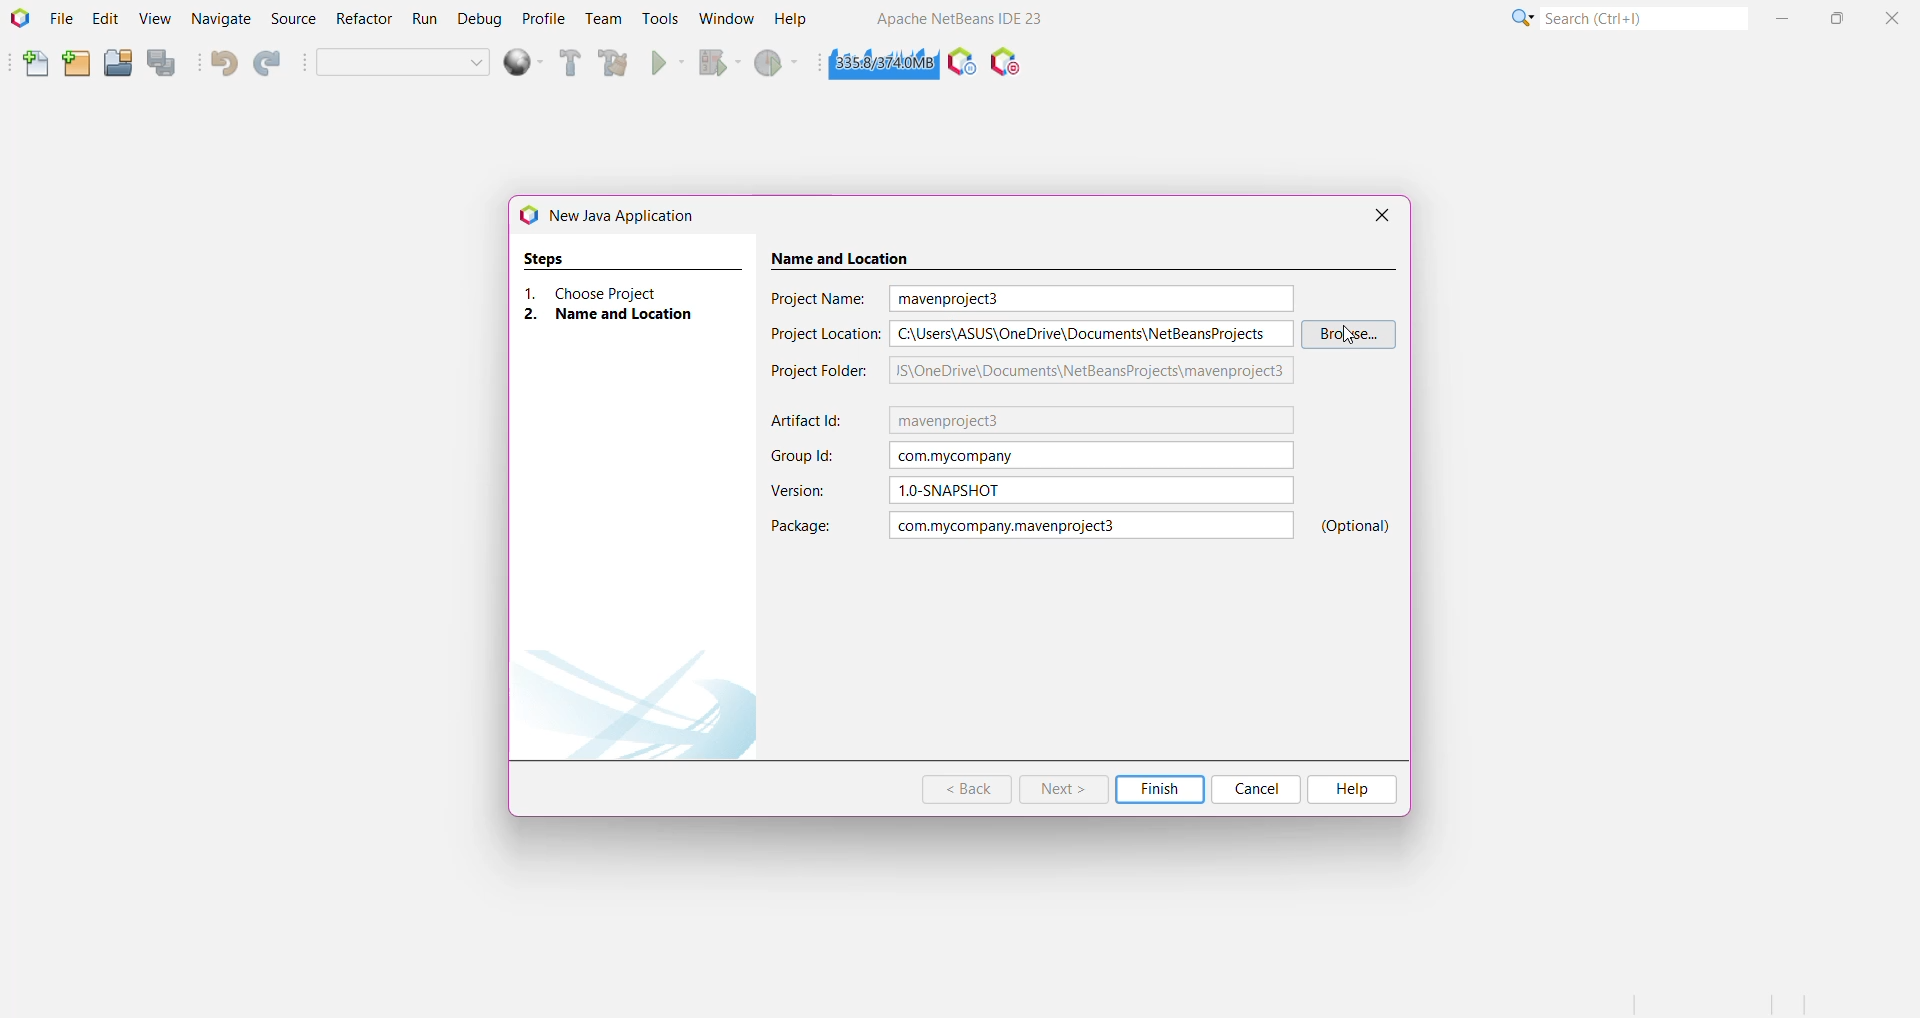  I want to click on Save All, so click(164, 64).